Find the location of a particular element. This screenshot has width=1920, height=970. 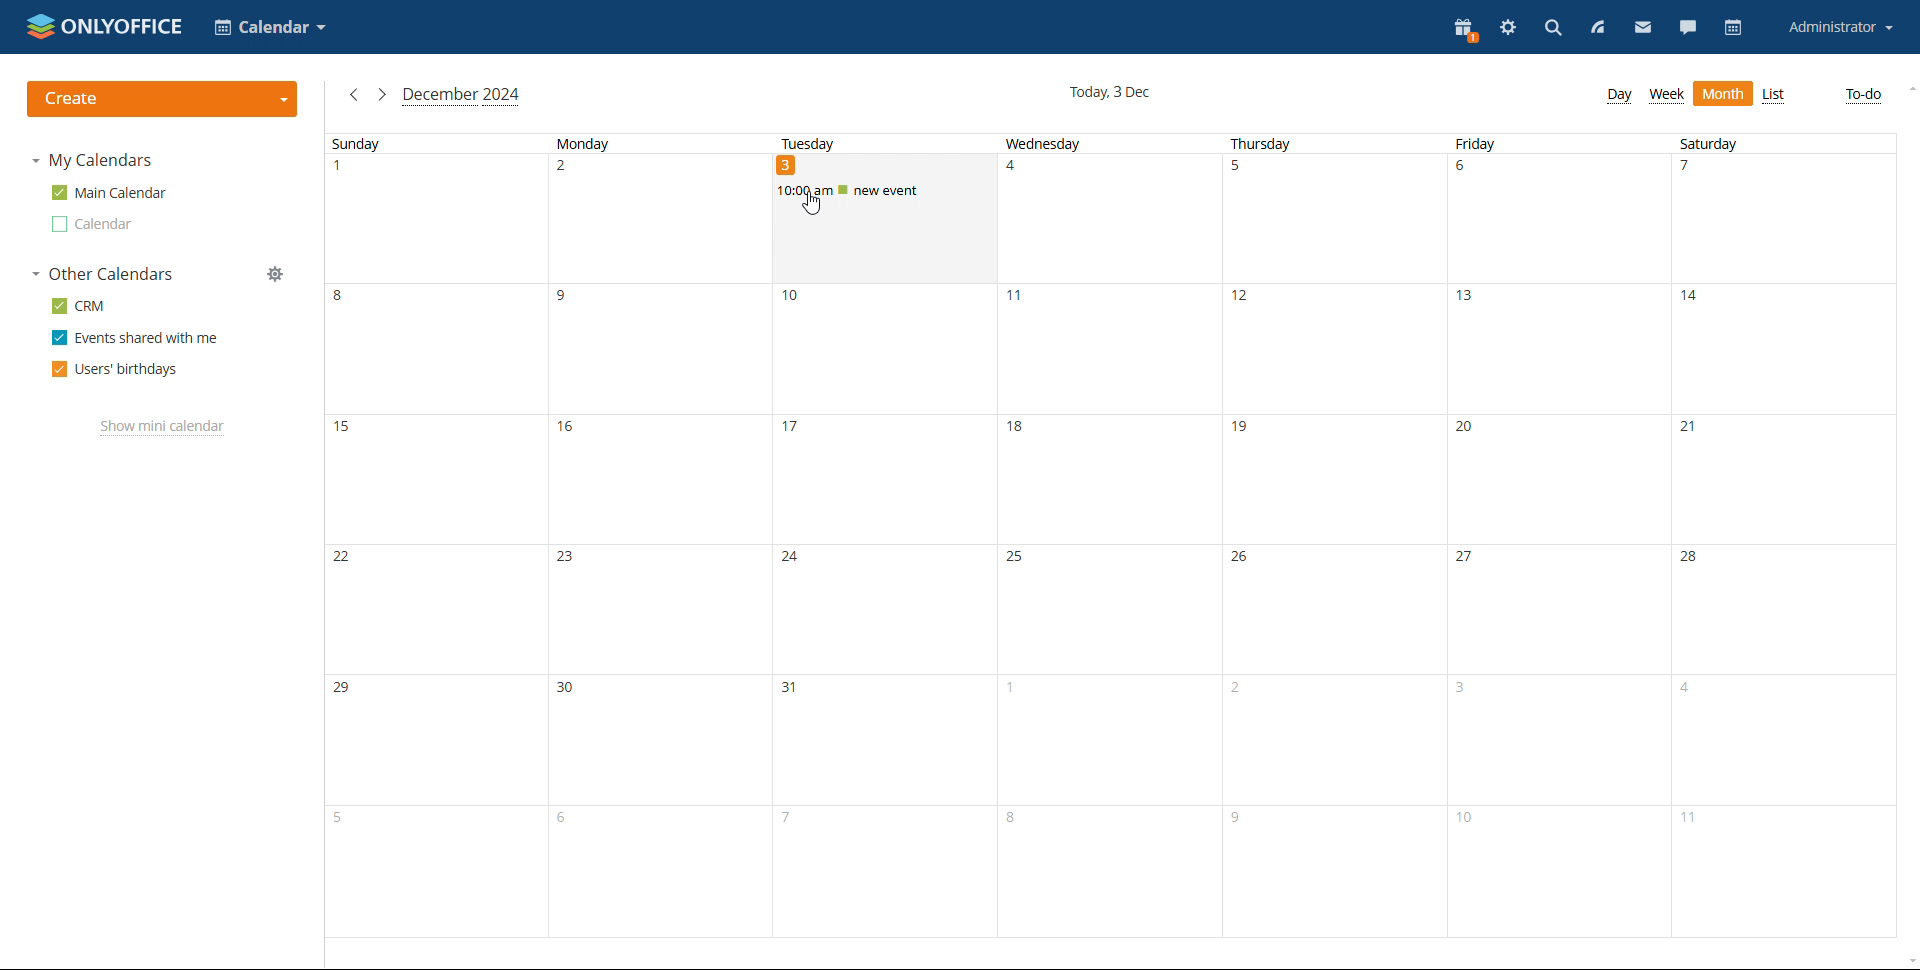

1 is located at coordinates (434, 219).